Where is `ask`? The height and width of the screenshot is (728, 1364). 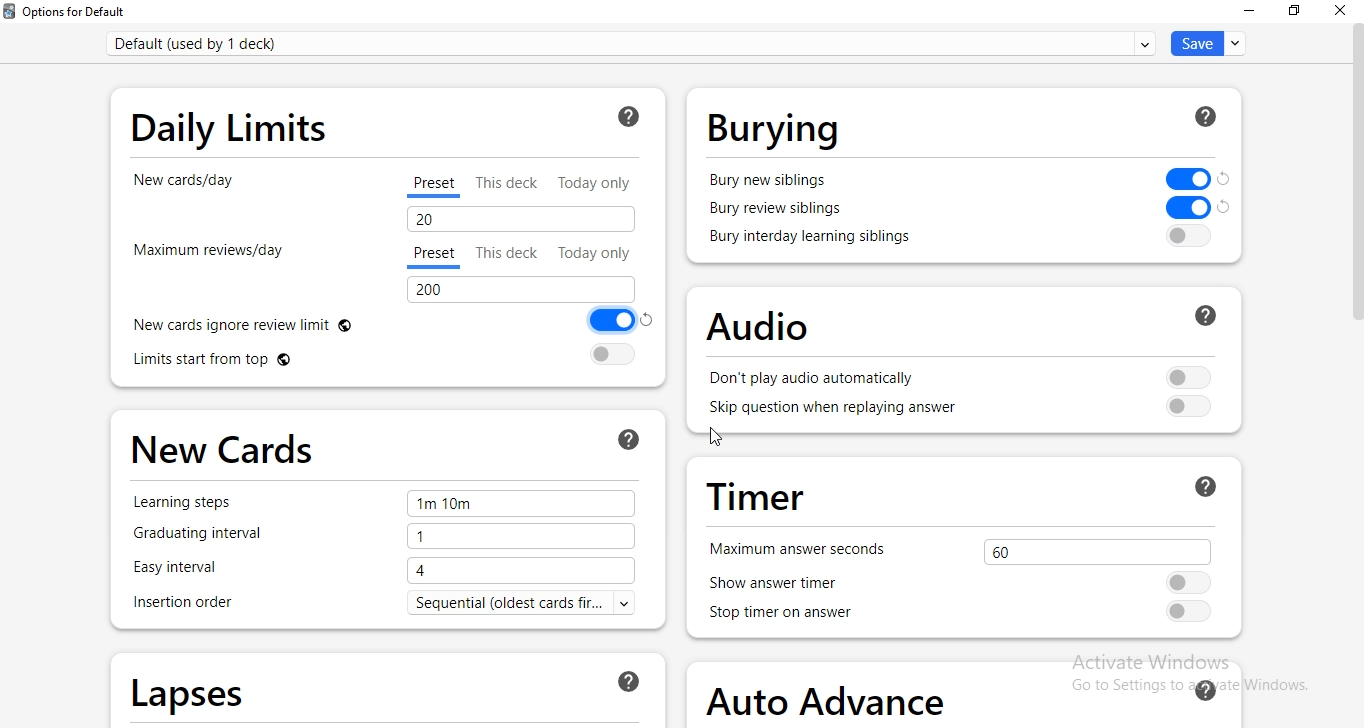 ask is located at coordinates (1206, 485).